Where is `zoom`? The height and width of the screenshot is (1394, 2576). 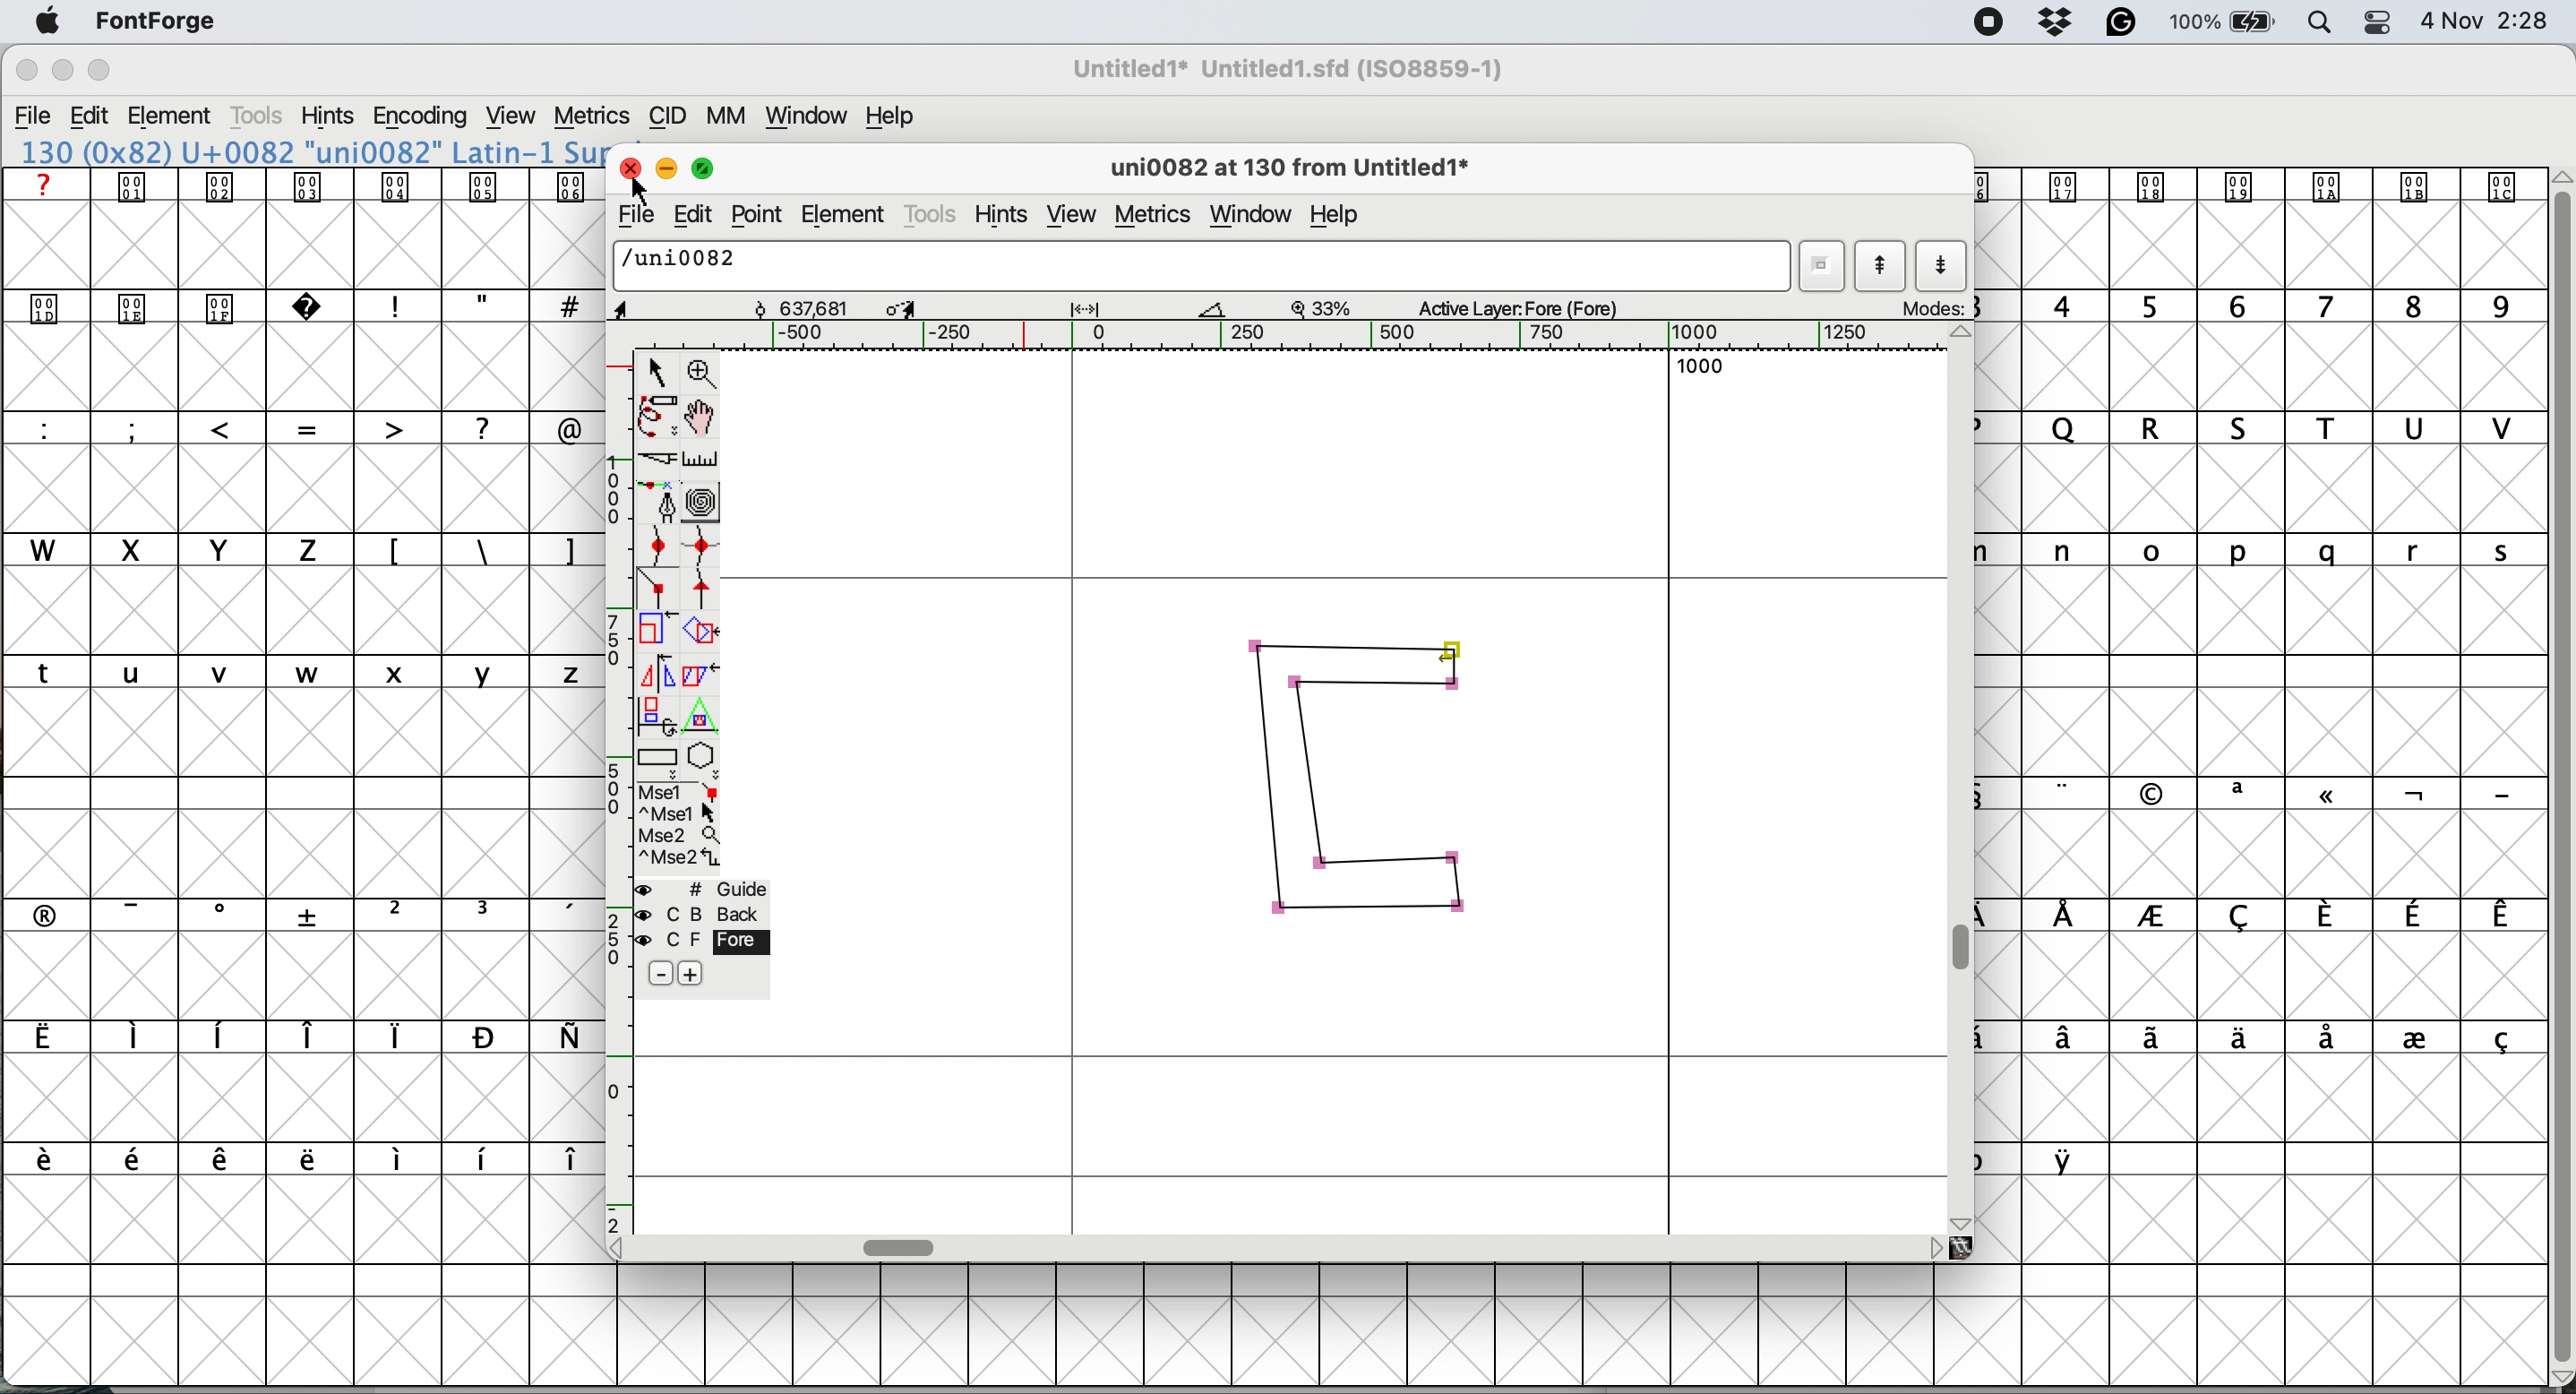
zoom is located at coordinates (704, 371).